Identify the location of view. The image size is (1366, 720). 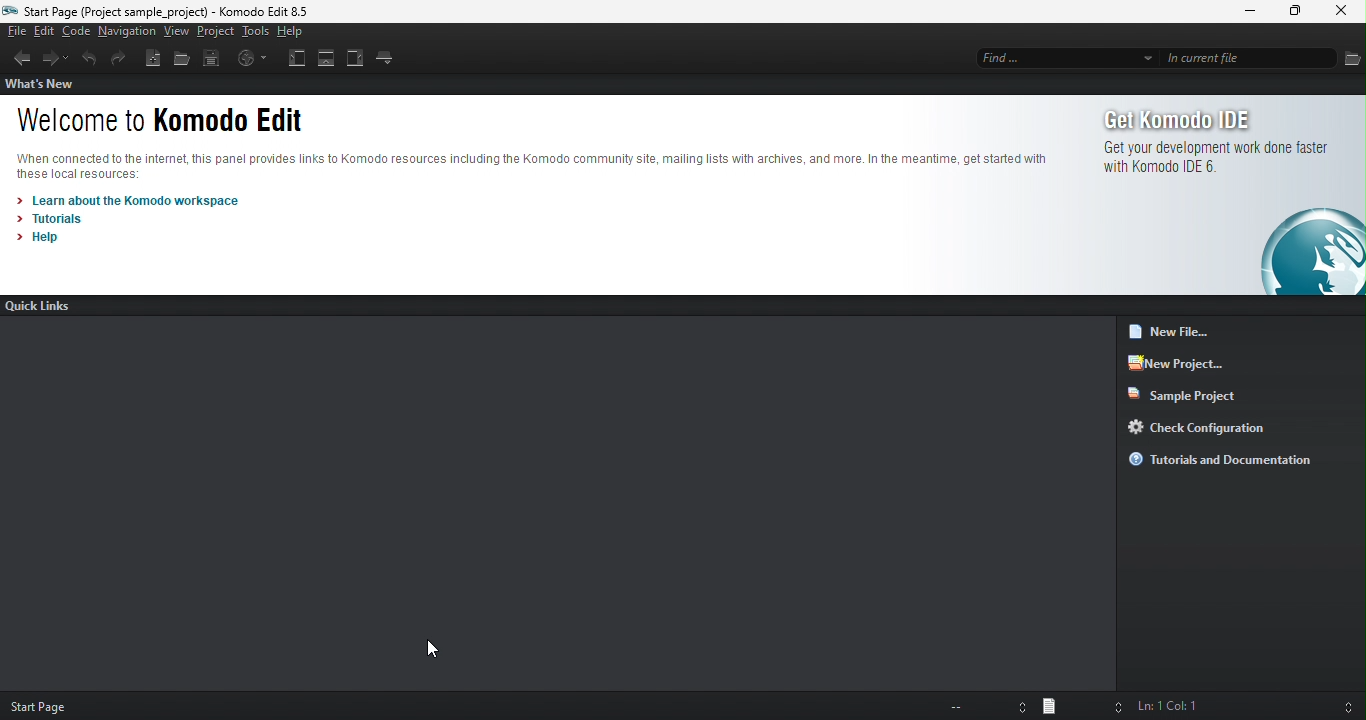
(177, 31).